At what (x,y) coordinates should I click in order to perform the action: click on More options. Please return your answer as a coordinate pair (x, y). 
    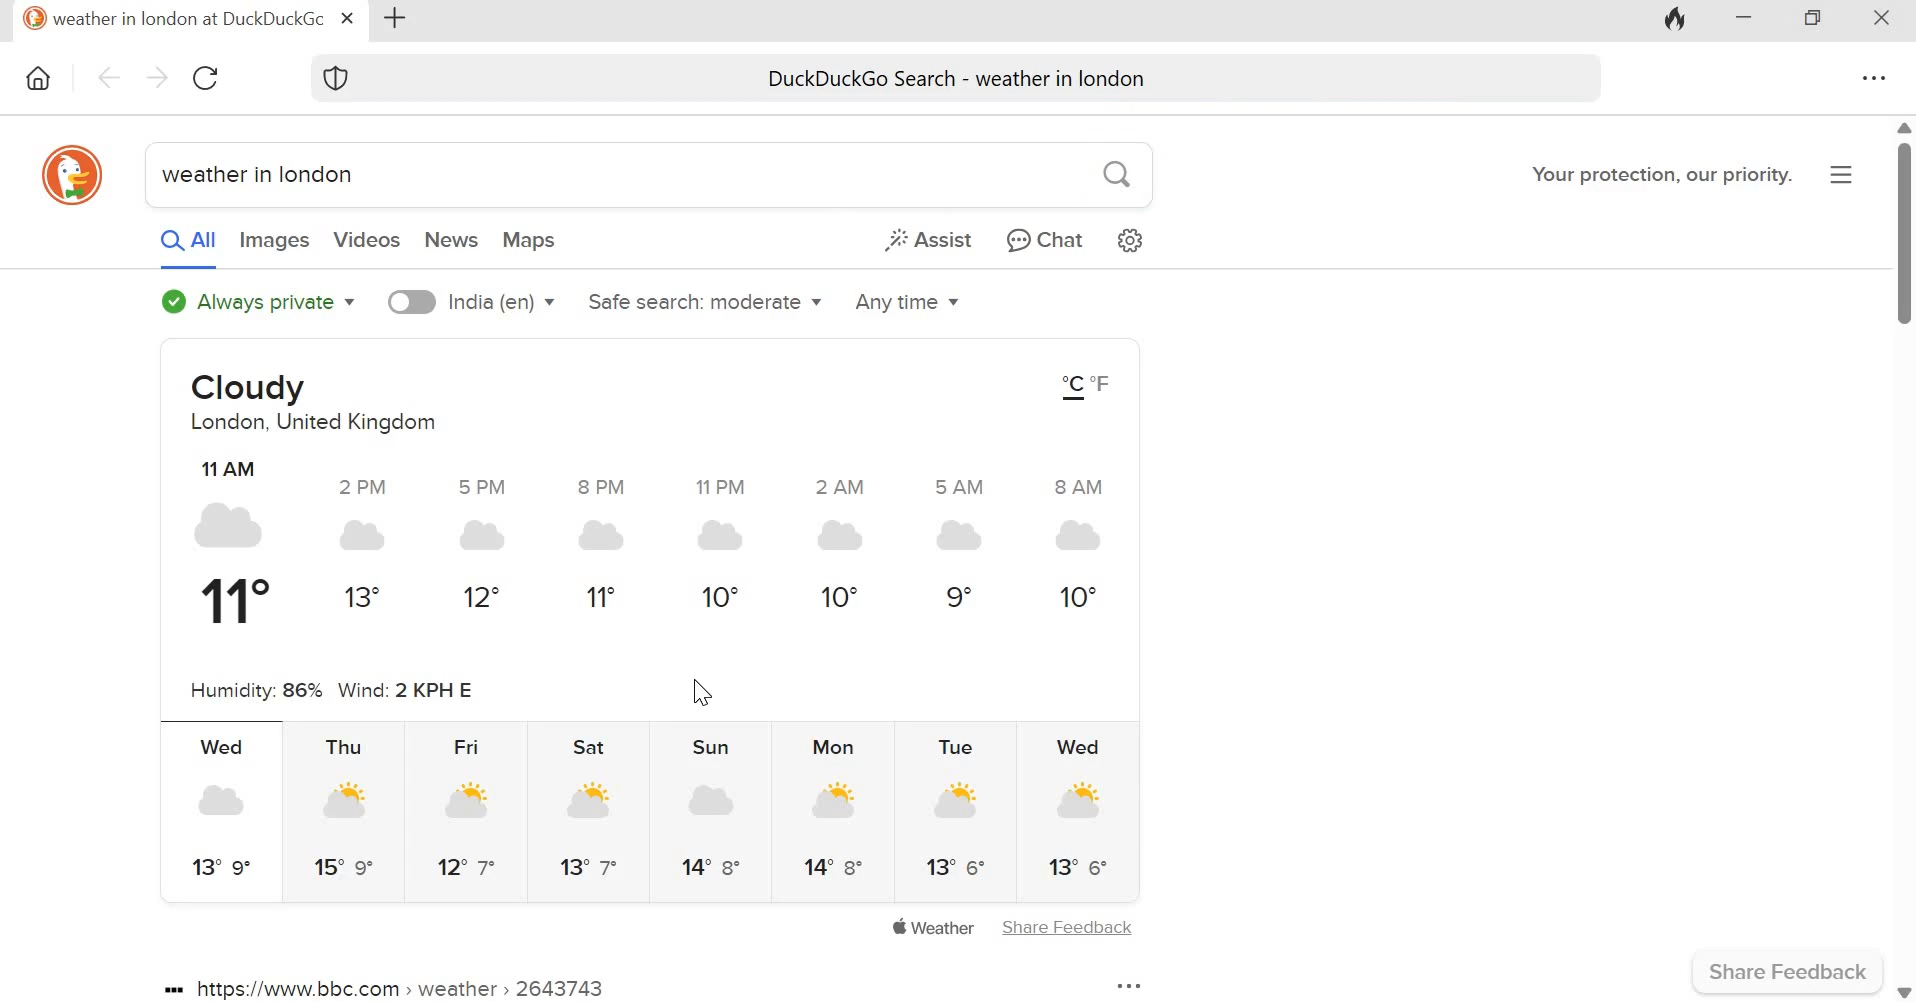
    Looking at the image, I should click on (1130, 986).